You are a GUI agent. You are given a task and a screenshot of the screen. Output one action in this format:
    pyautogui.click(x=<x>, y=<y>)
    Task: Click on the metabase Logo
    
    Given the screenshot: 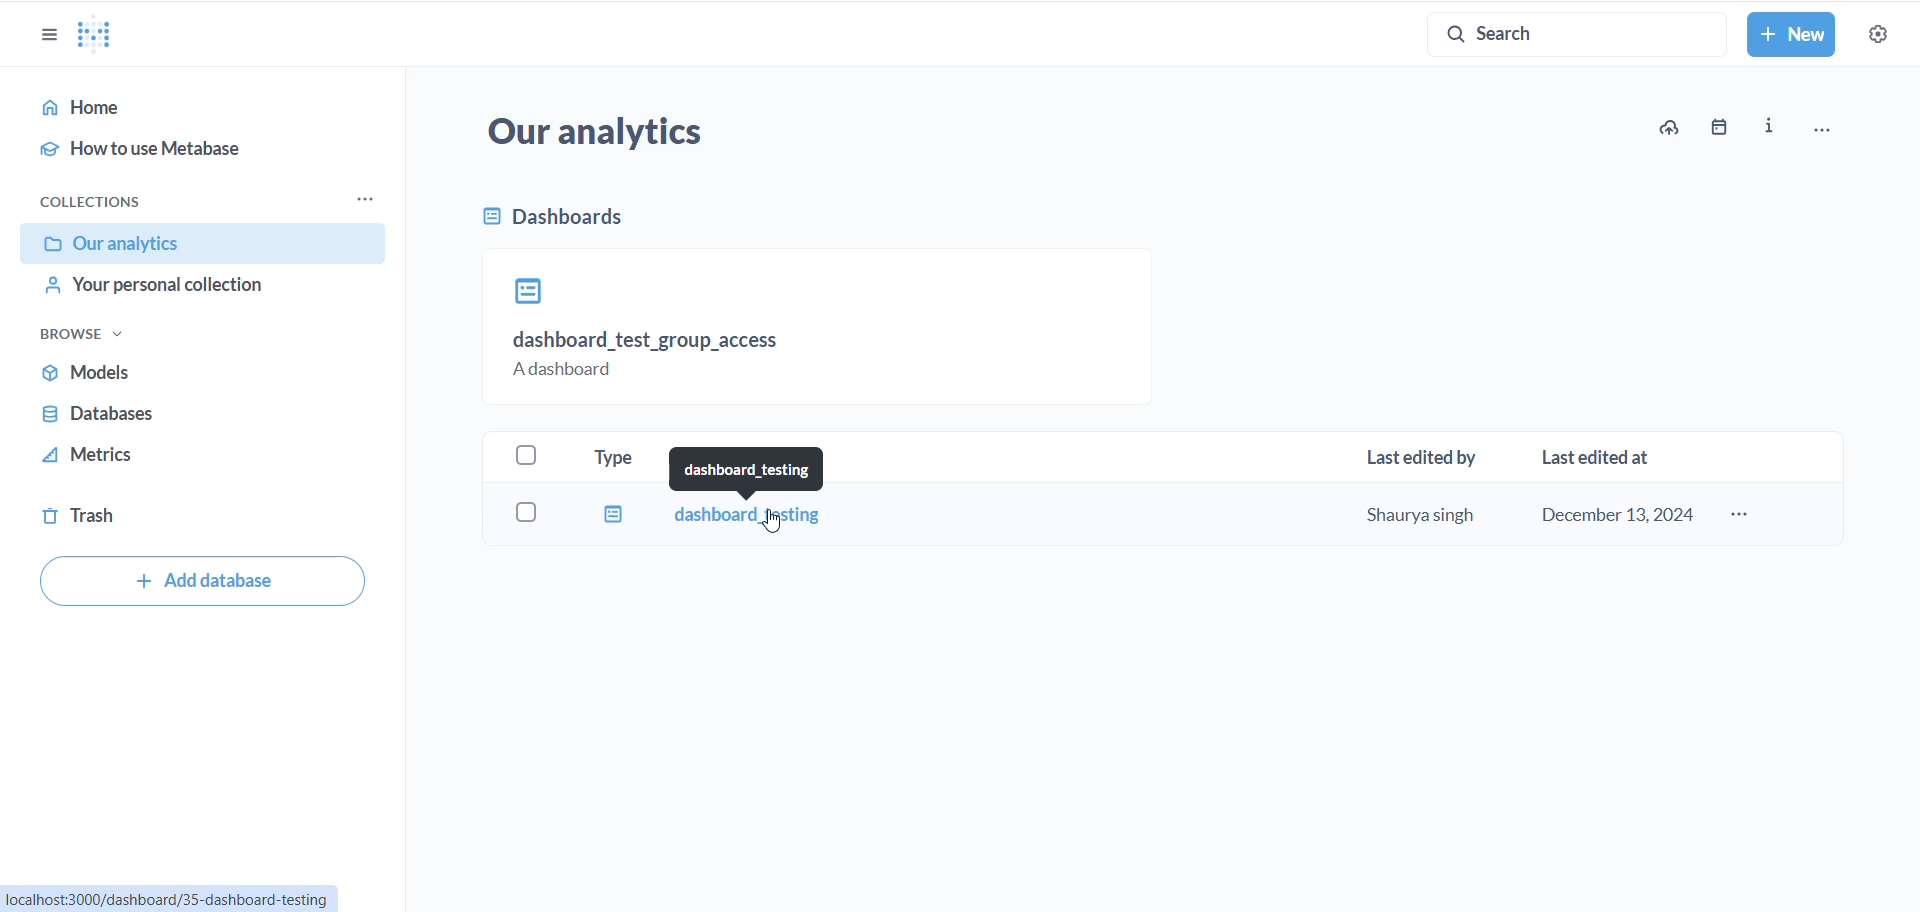 What is the action you would take?
    pyautogui.click(x=95, y=36)
    